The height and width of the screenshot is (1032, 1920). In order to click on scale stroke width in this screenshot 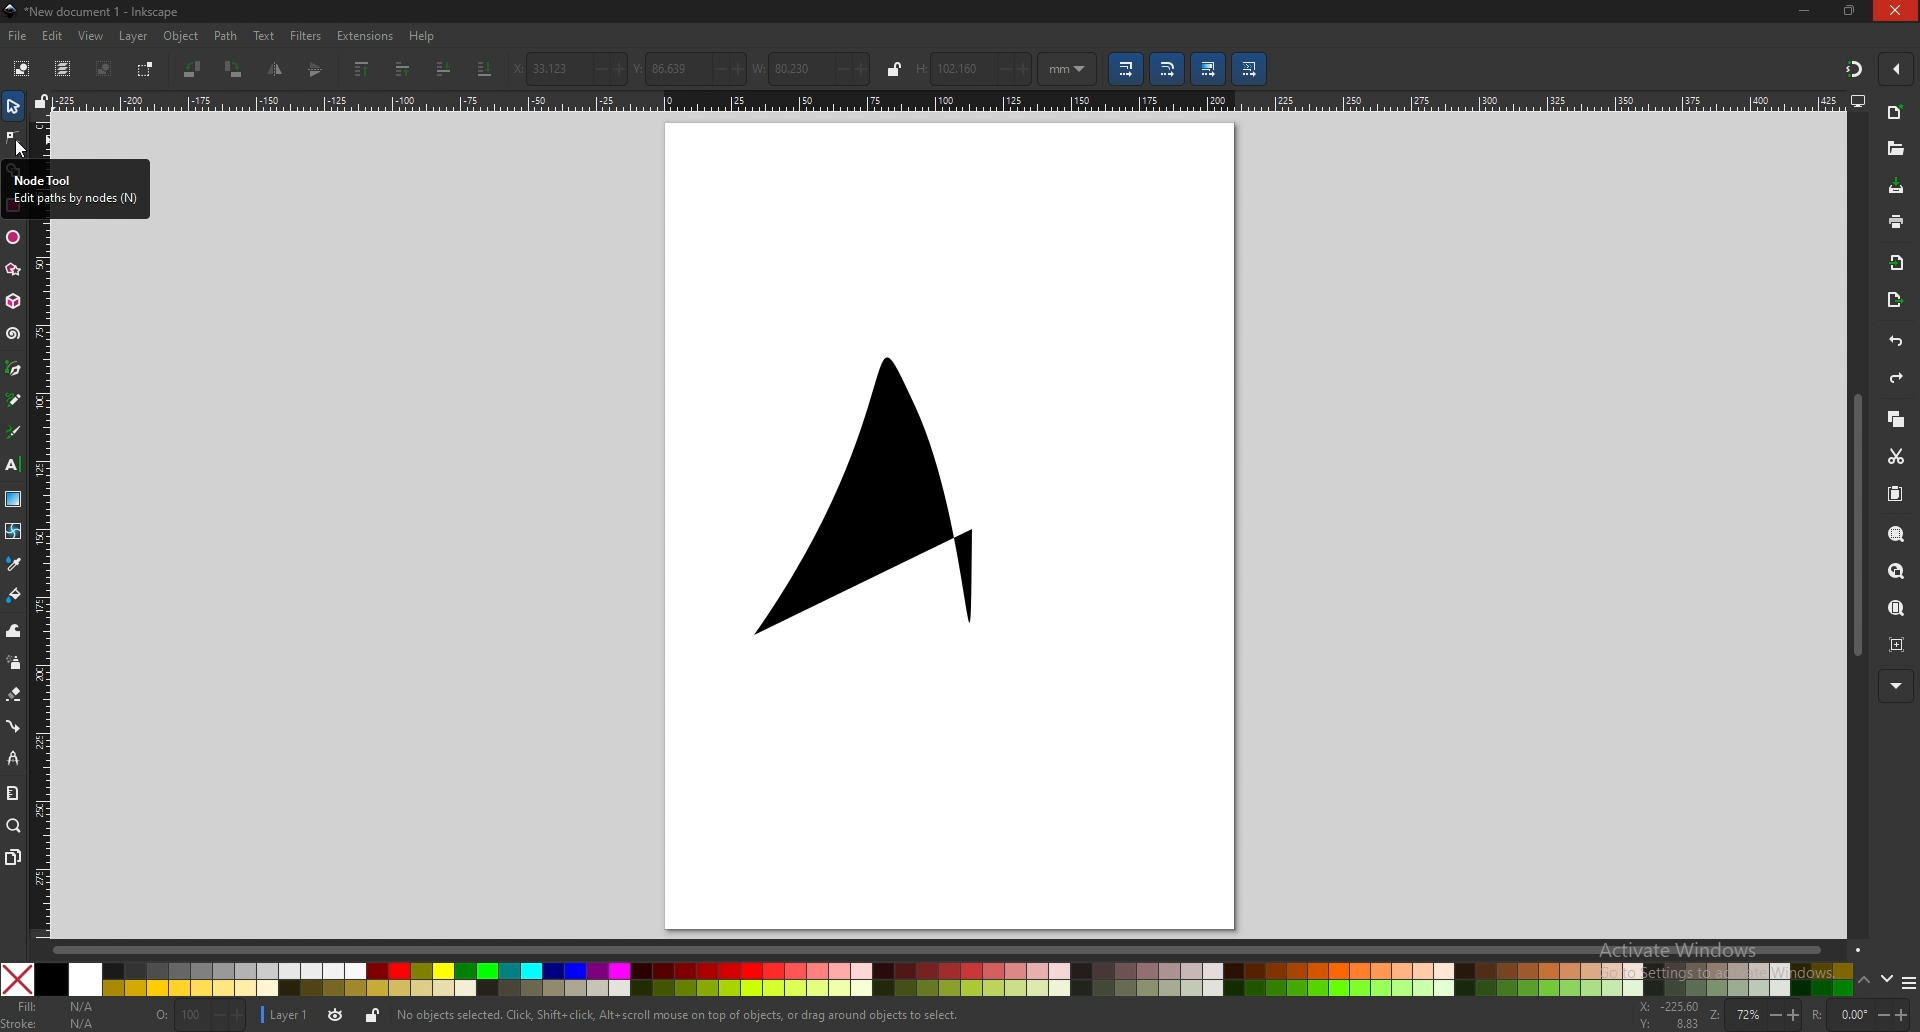, I will do `click(1126, 69)`.